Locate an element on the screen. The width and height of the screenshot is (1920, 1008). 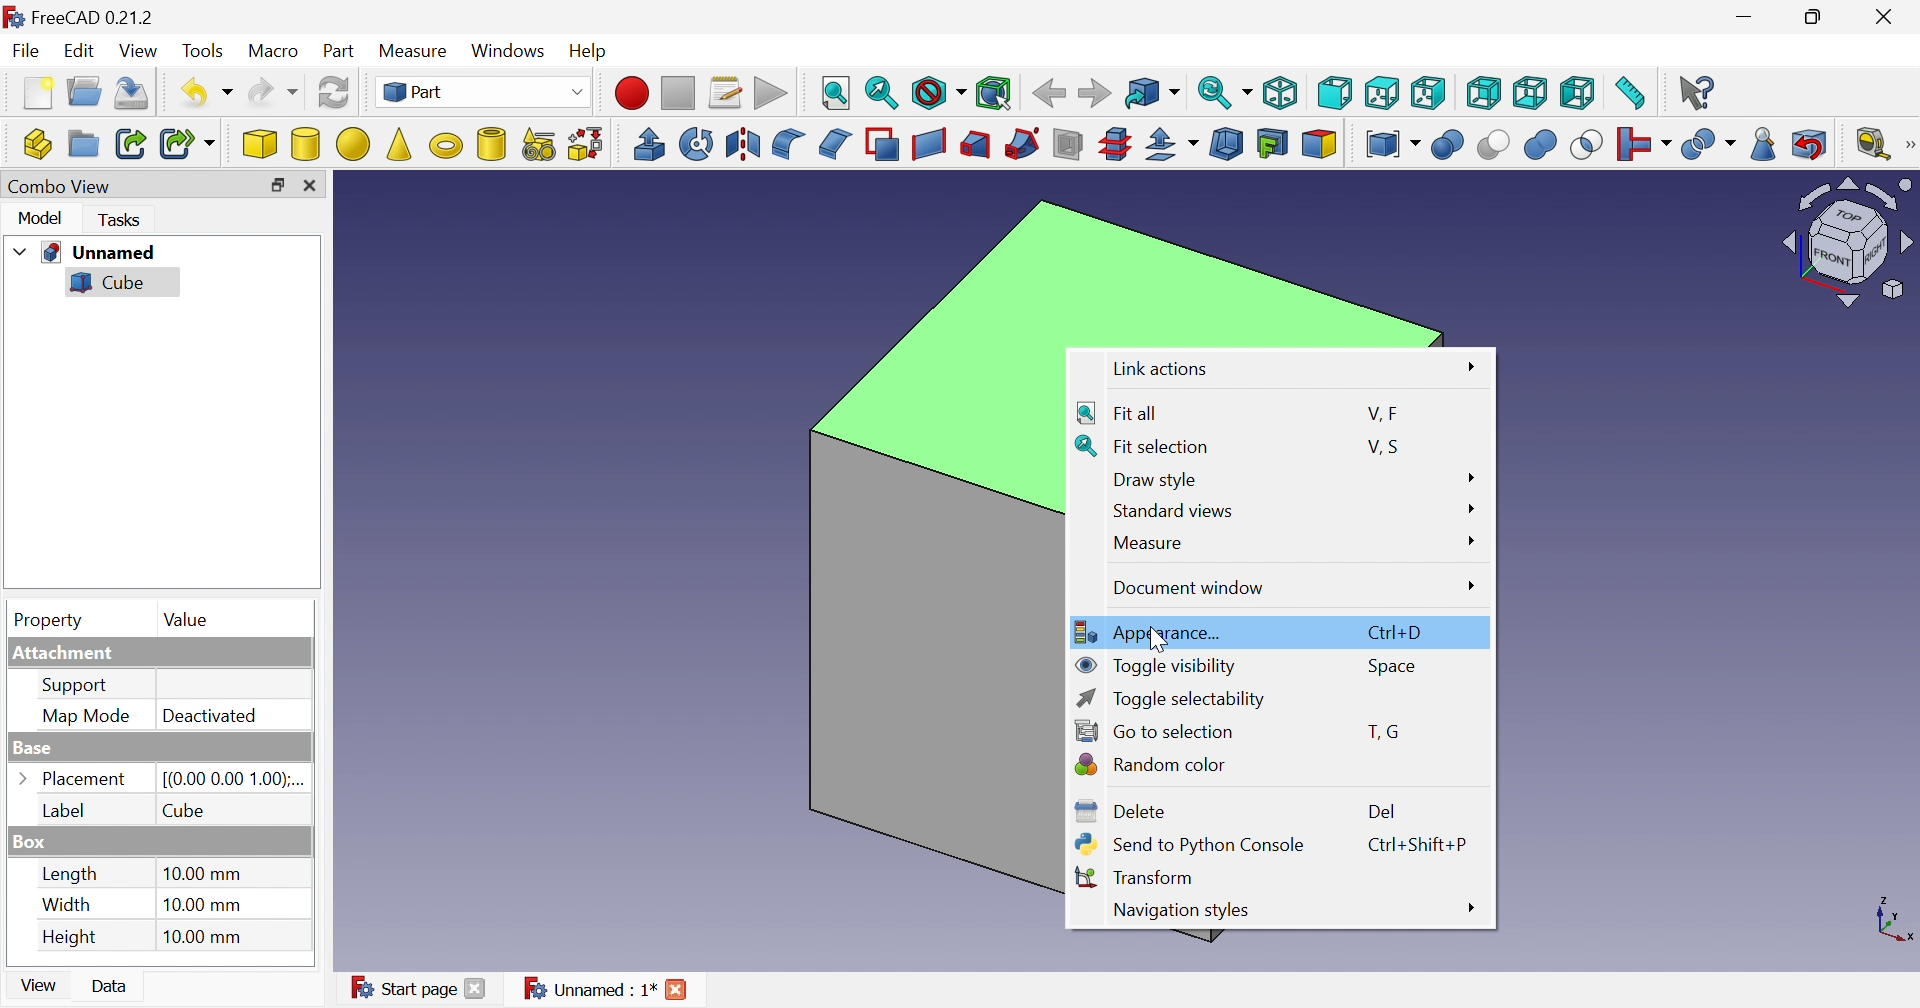
Cube is located at coordinates (258, 144).